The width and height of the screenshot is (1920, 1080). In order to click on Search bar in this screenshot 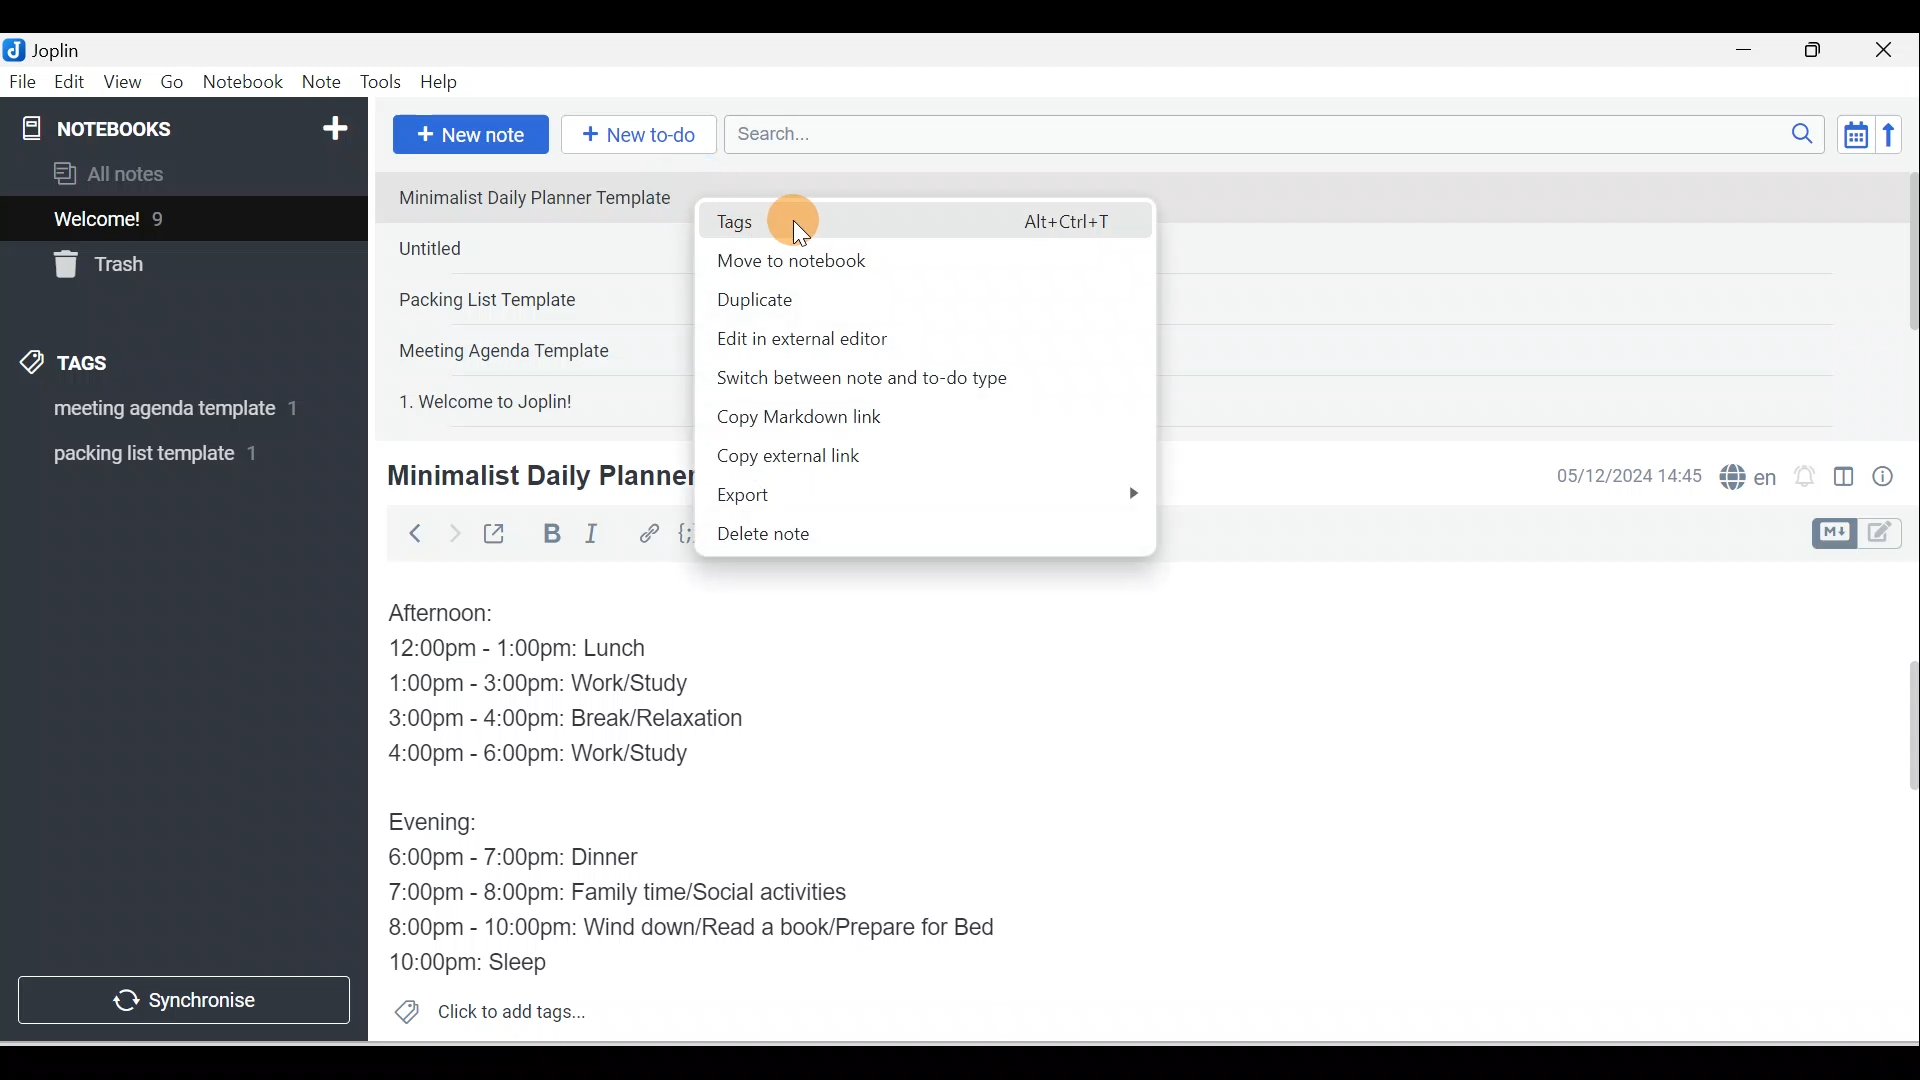, I will do `click(1281, 127)`.